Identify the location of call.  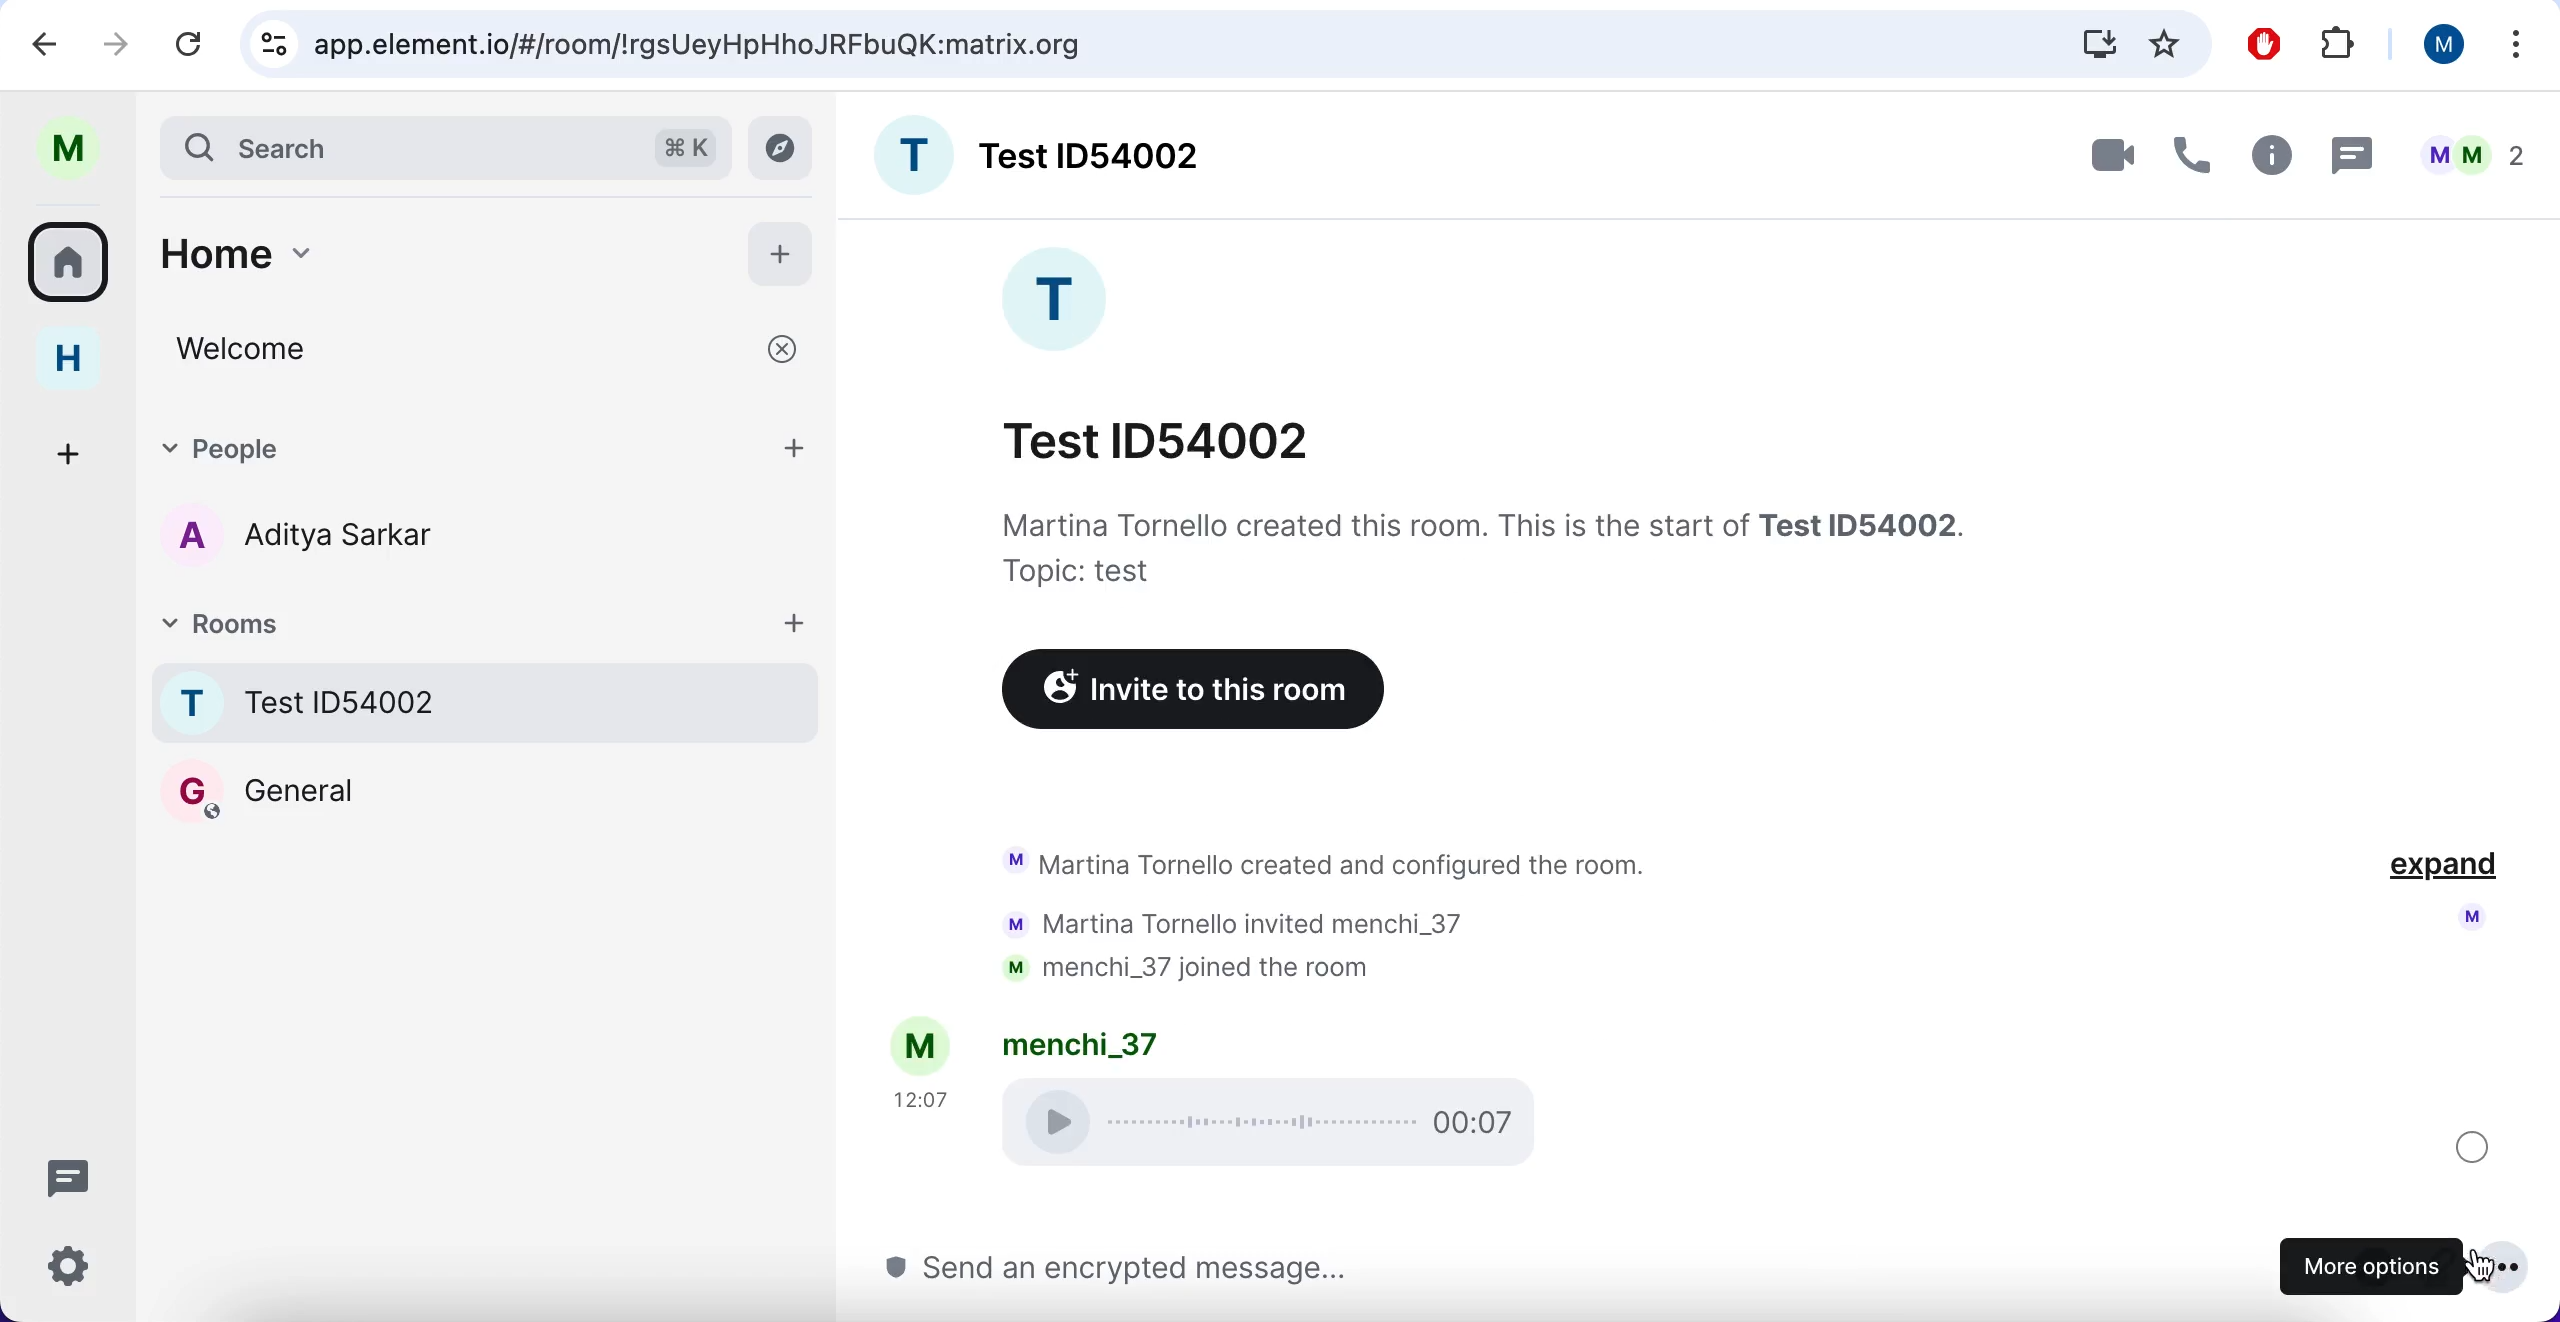
(2195, 149).